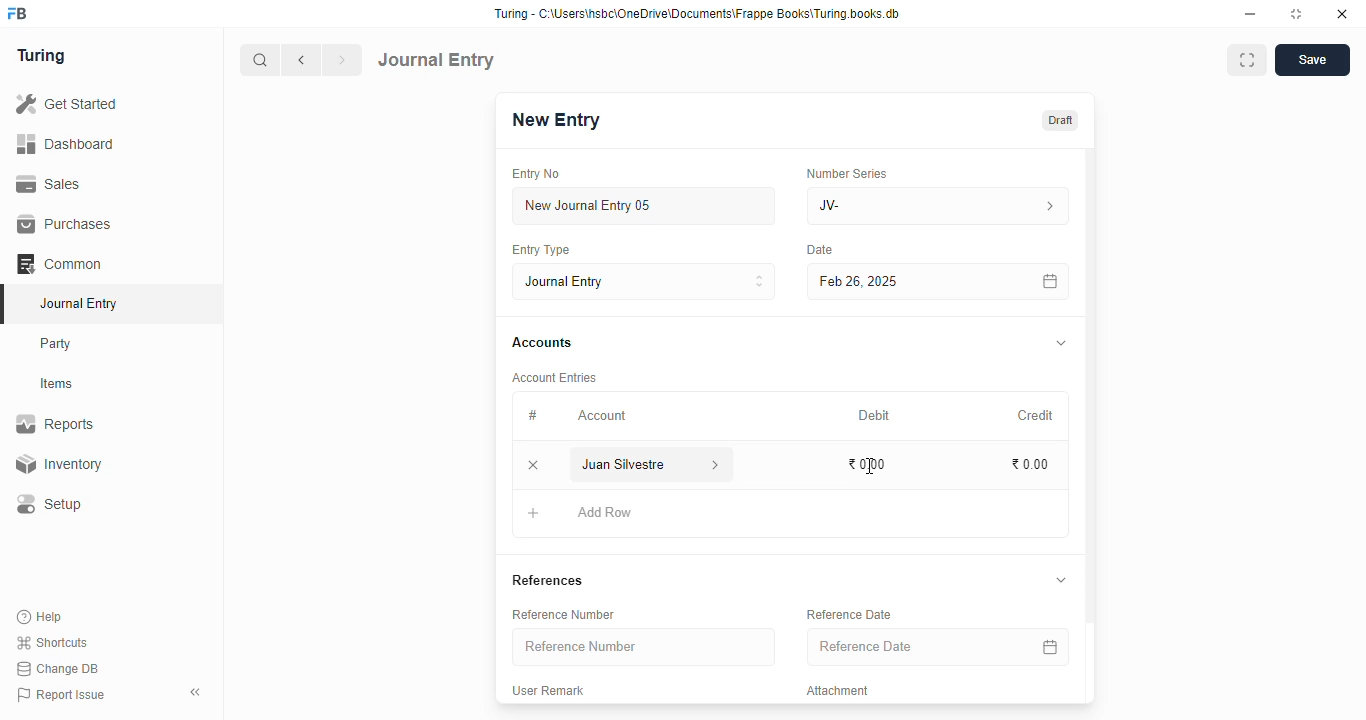 The image size is (1366, 720). Describe the element at coordinates (1047, 646) in the screenshot. I see `calendar icon` at that location.